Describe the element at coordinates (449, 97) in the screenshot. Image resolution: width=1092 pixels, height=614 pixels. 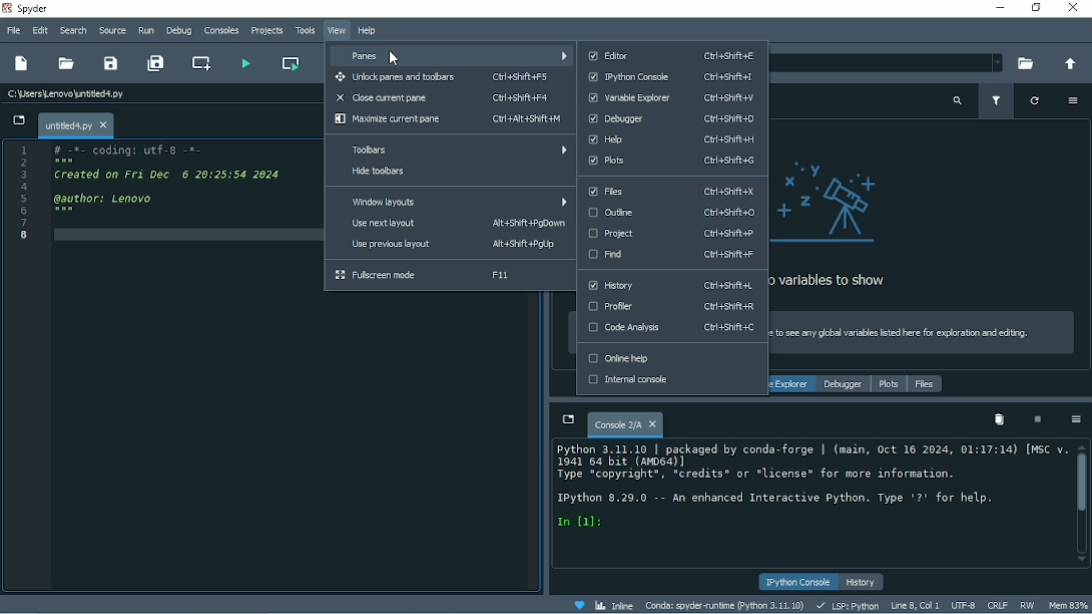
I see `Close current pane` at that location.